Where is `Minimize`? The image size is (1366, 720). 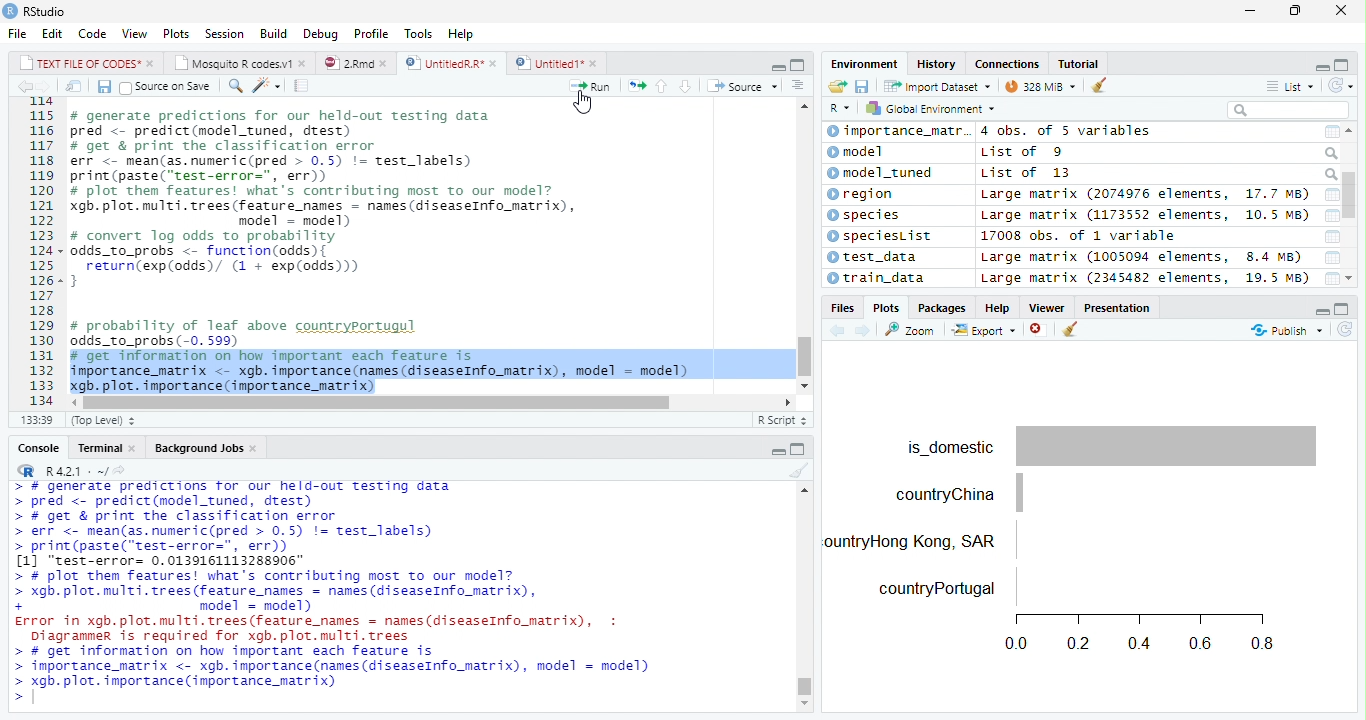
Minimize is located at coordinates (779, 451).